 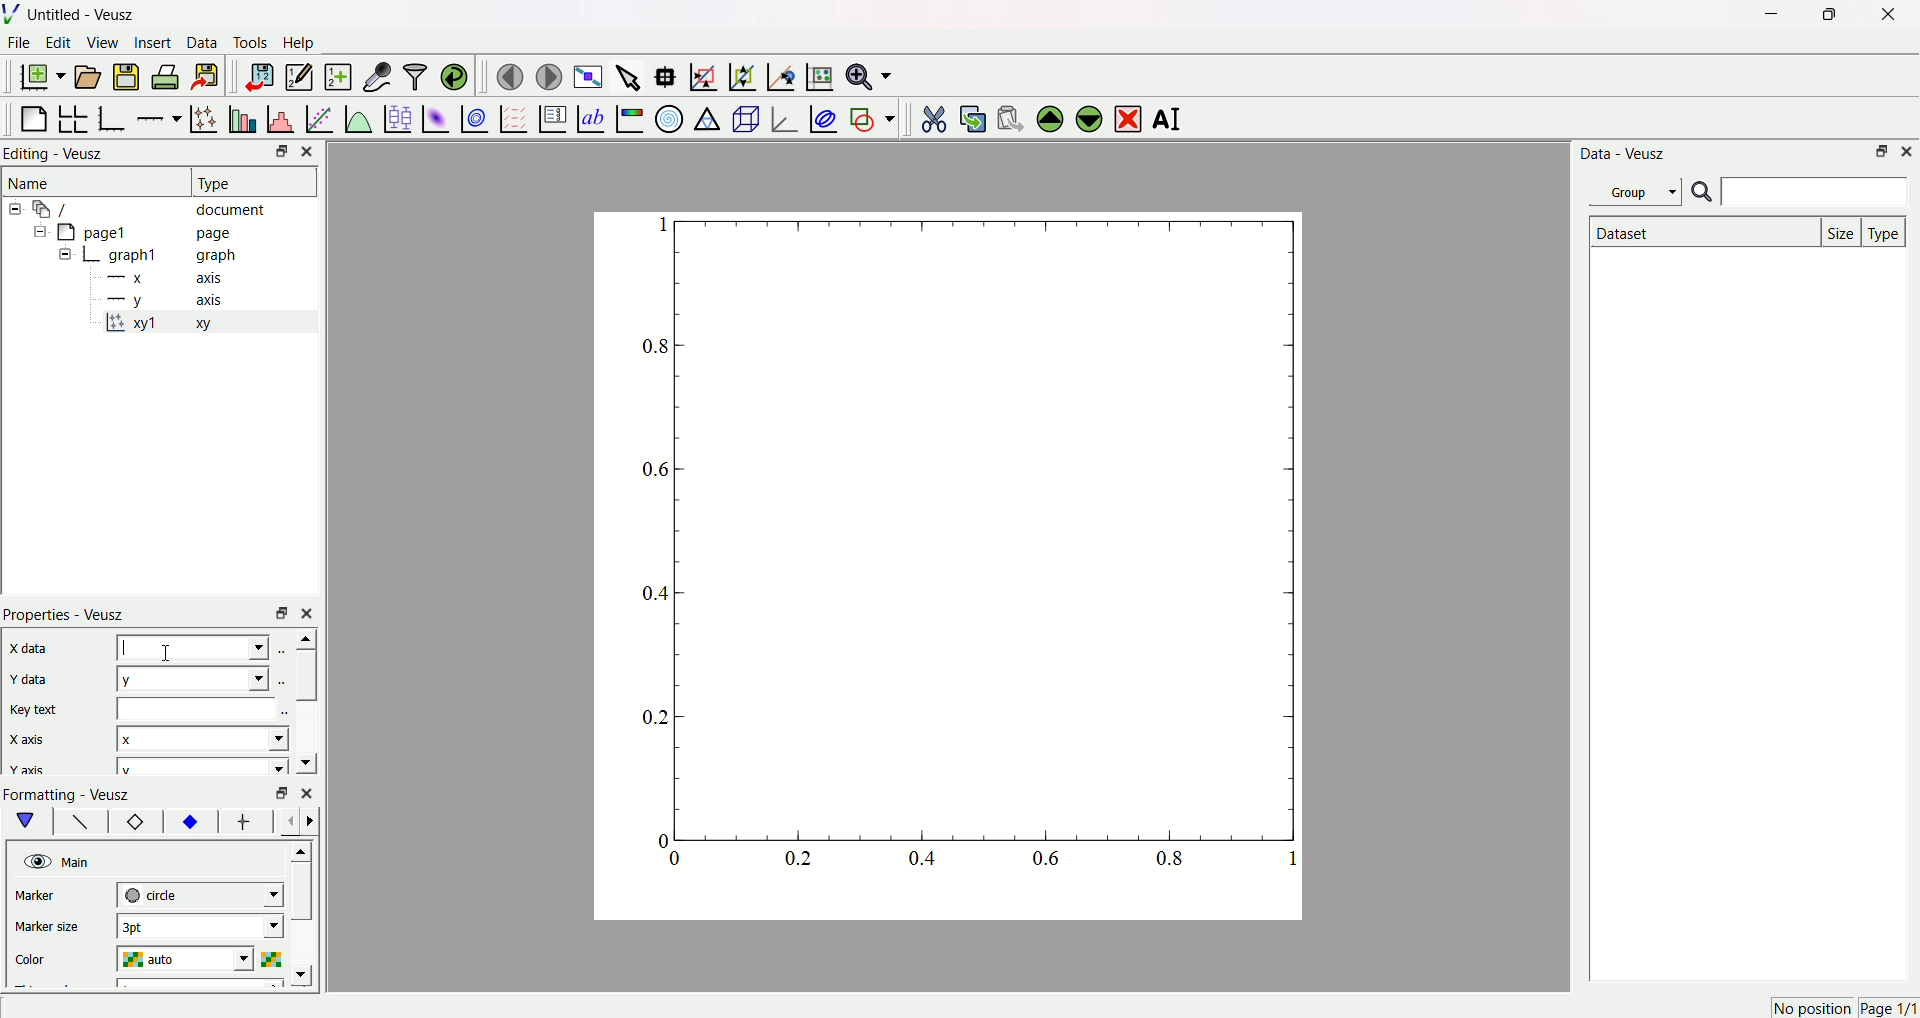 I want to click on move up, so click(x=303, y=638).